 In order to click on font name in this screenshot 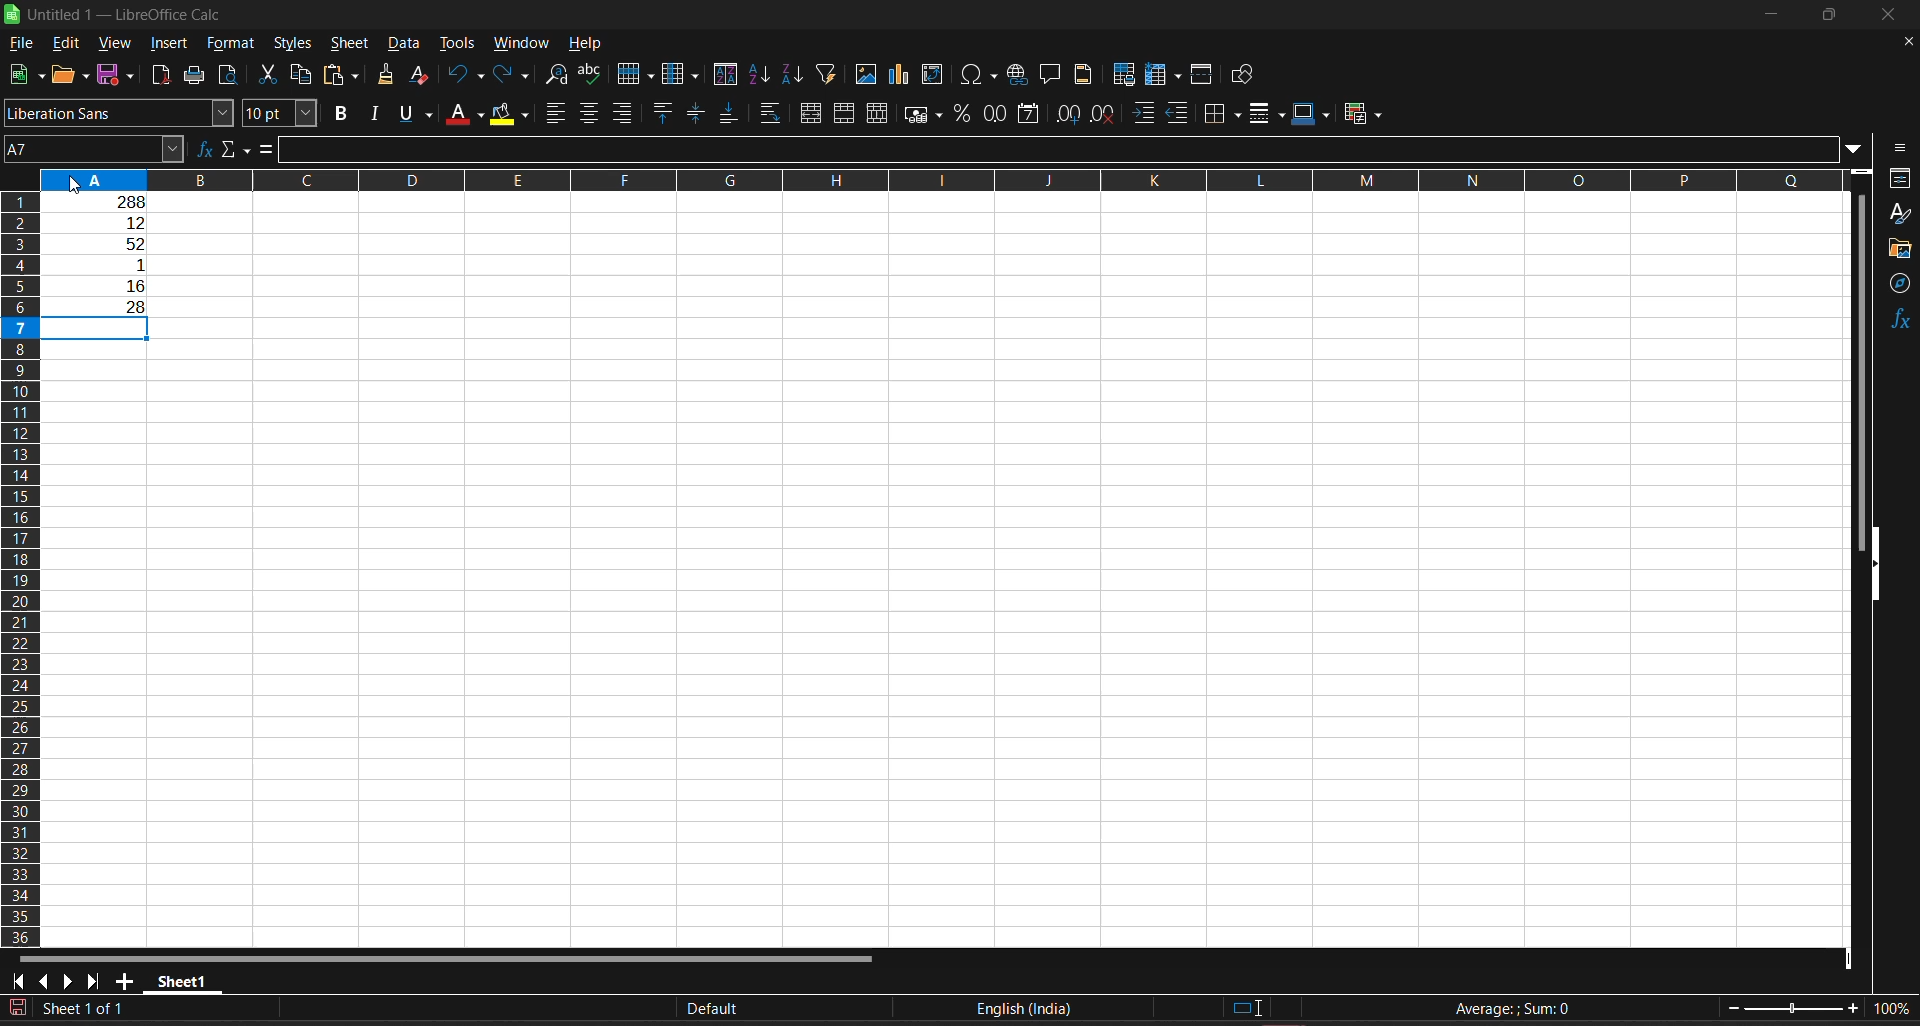, I will do `click(118, 111)`.